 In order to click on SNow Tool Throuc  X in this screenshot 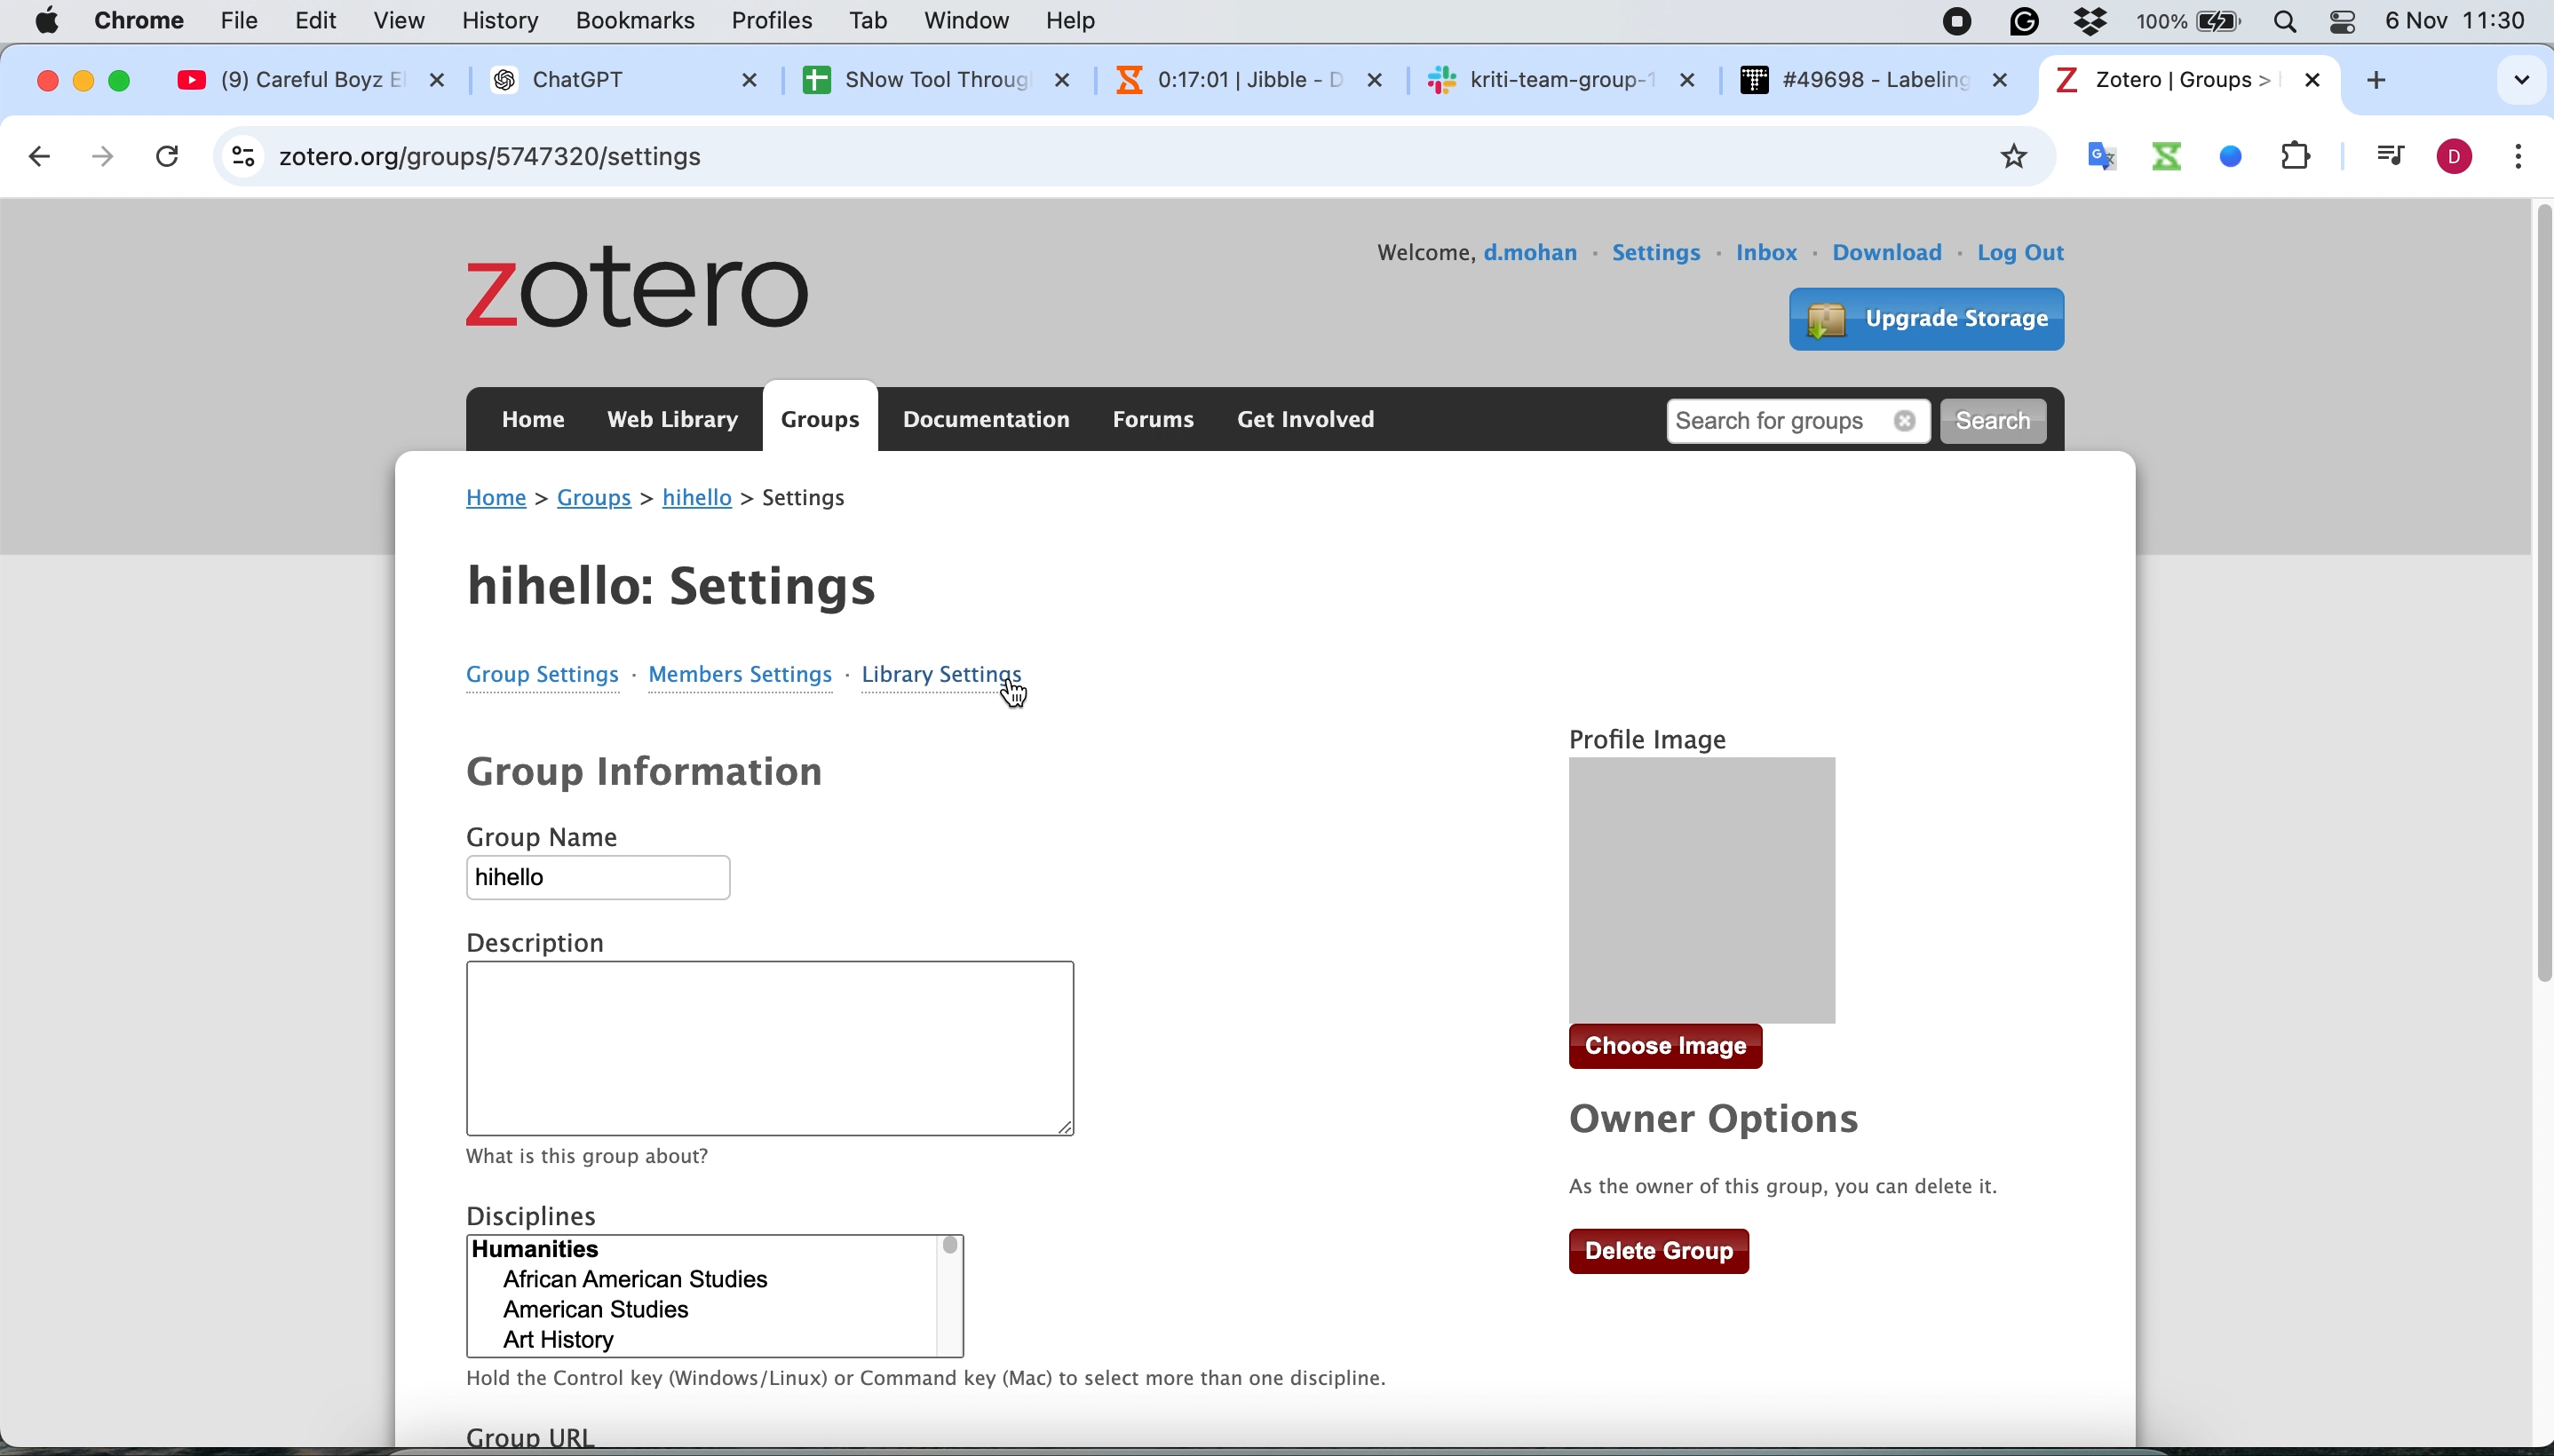, I will do `click(919, 79)`.